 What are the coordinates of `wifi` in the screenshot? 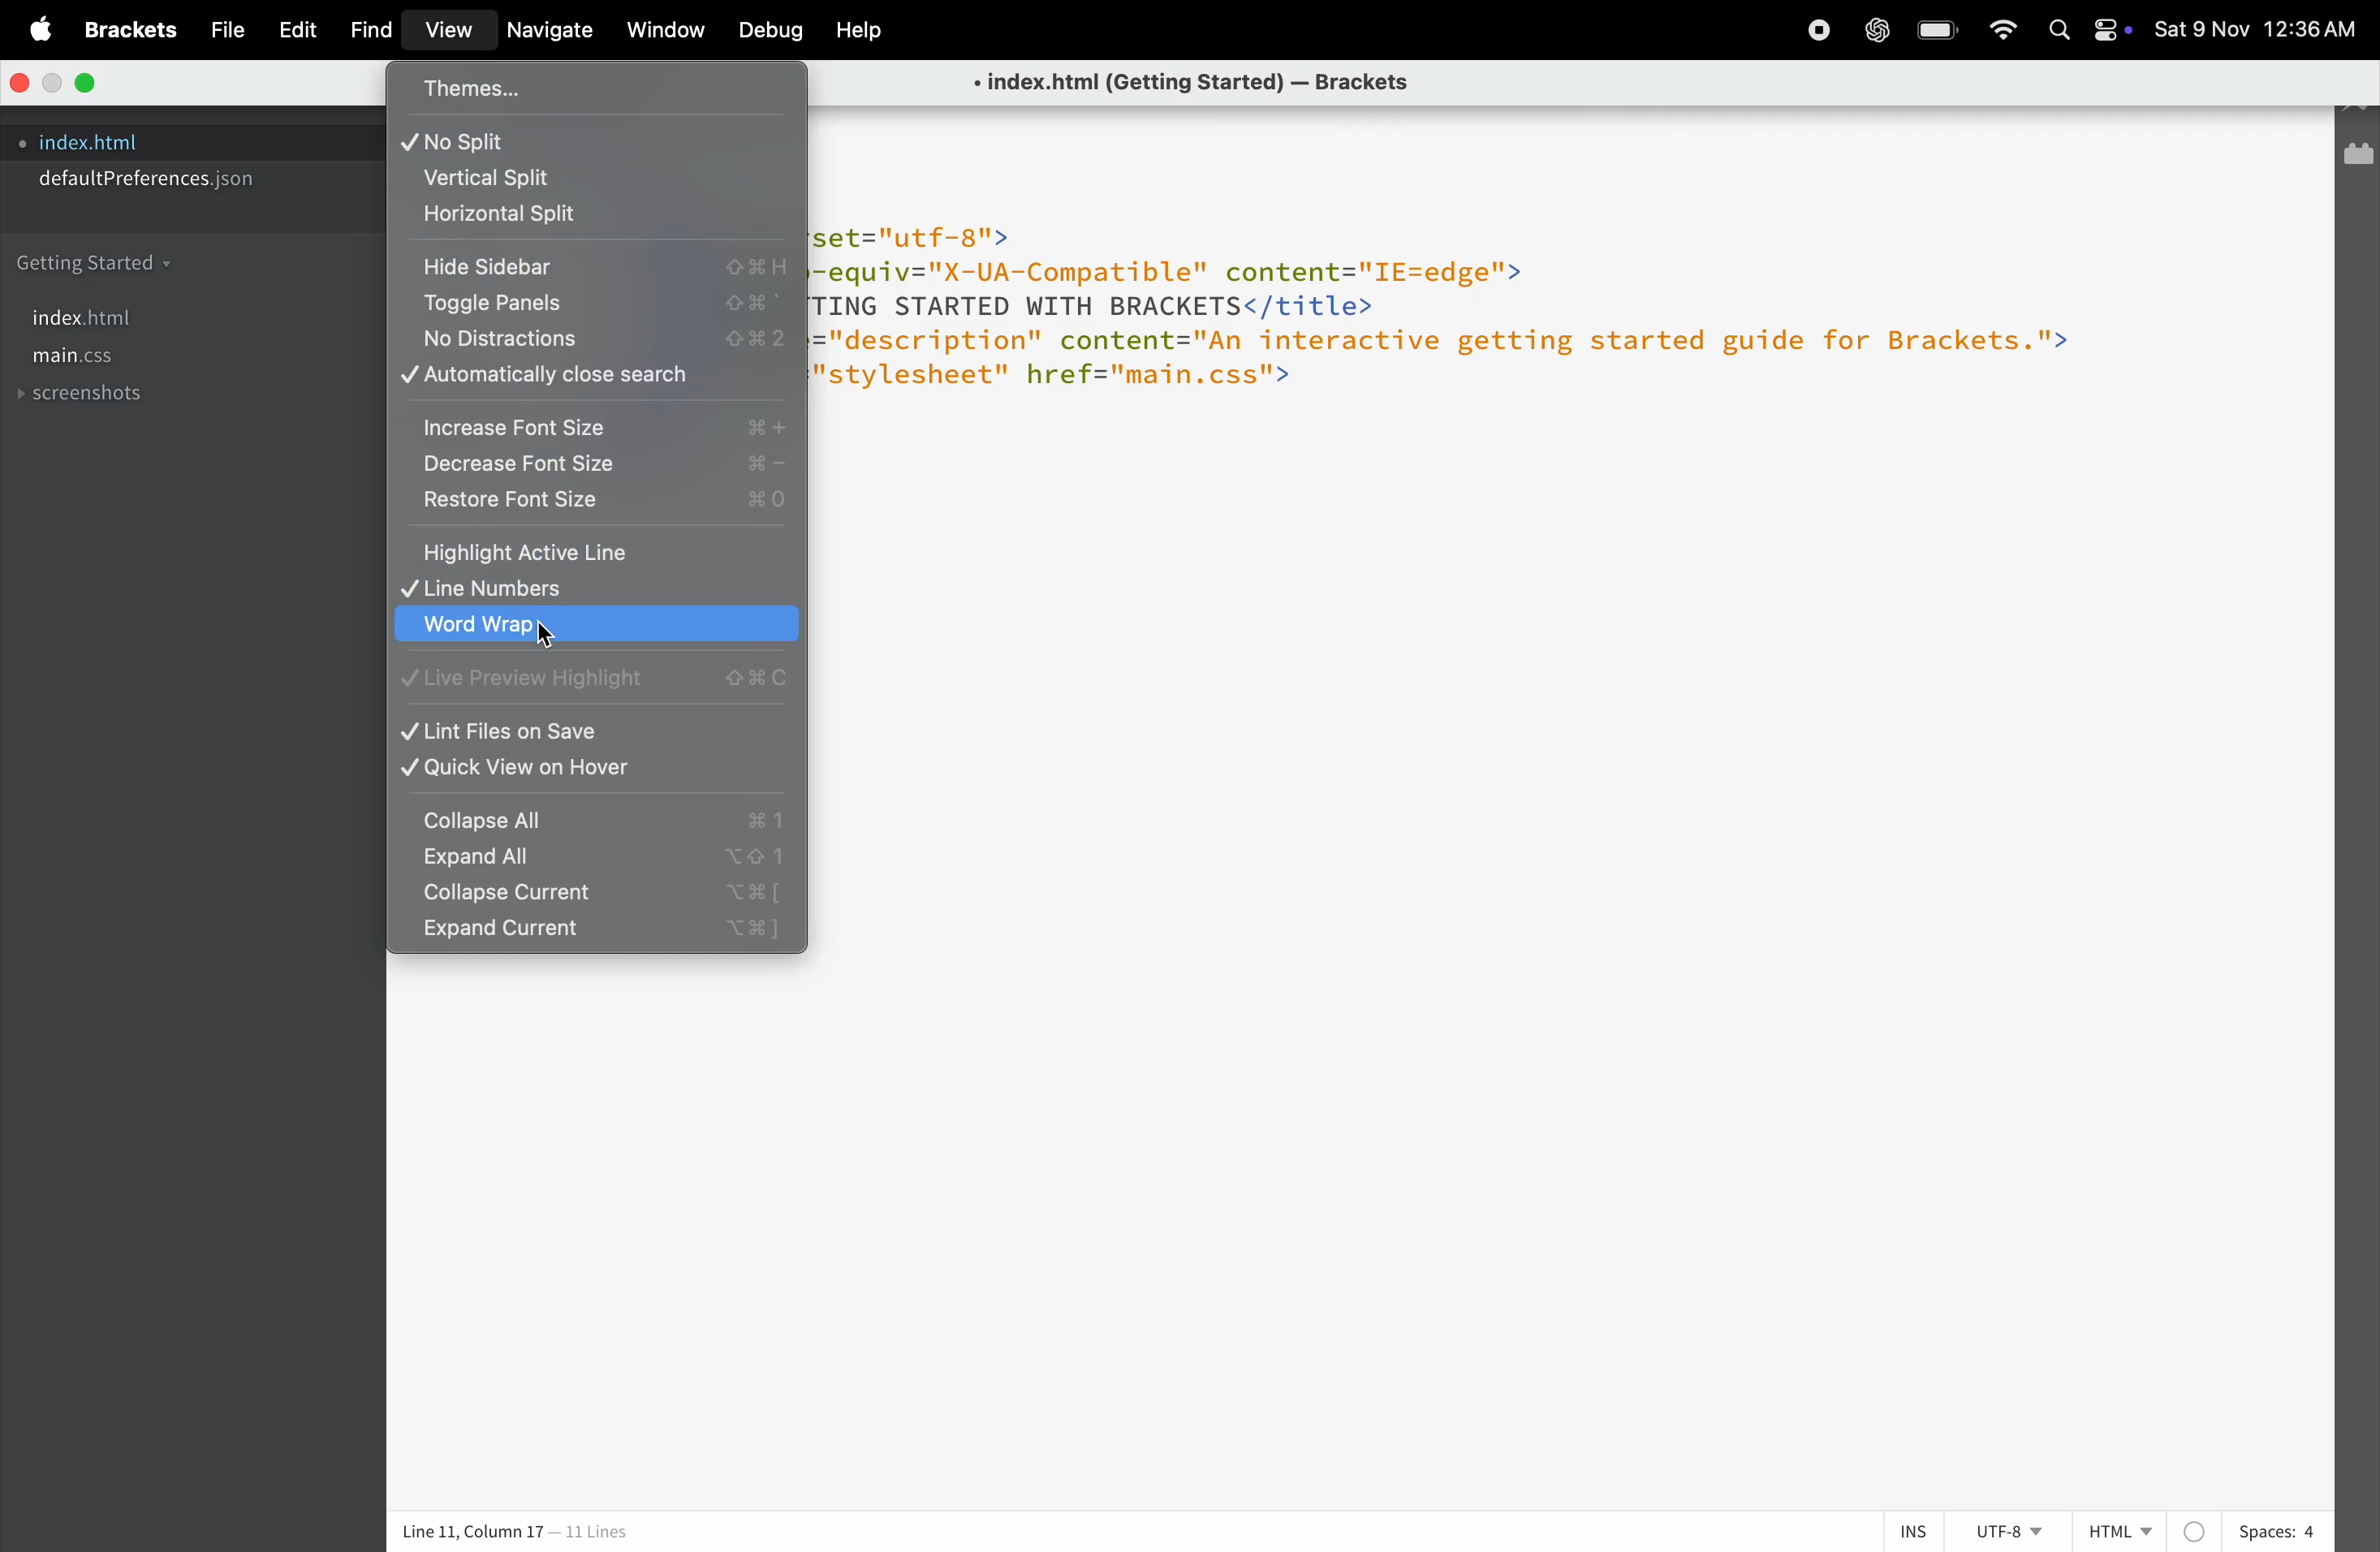 It's located at (2006, 33).